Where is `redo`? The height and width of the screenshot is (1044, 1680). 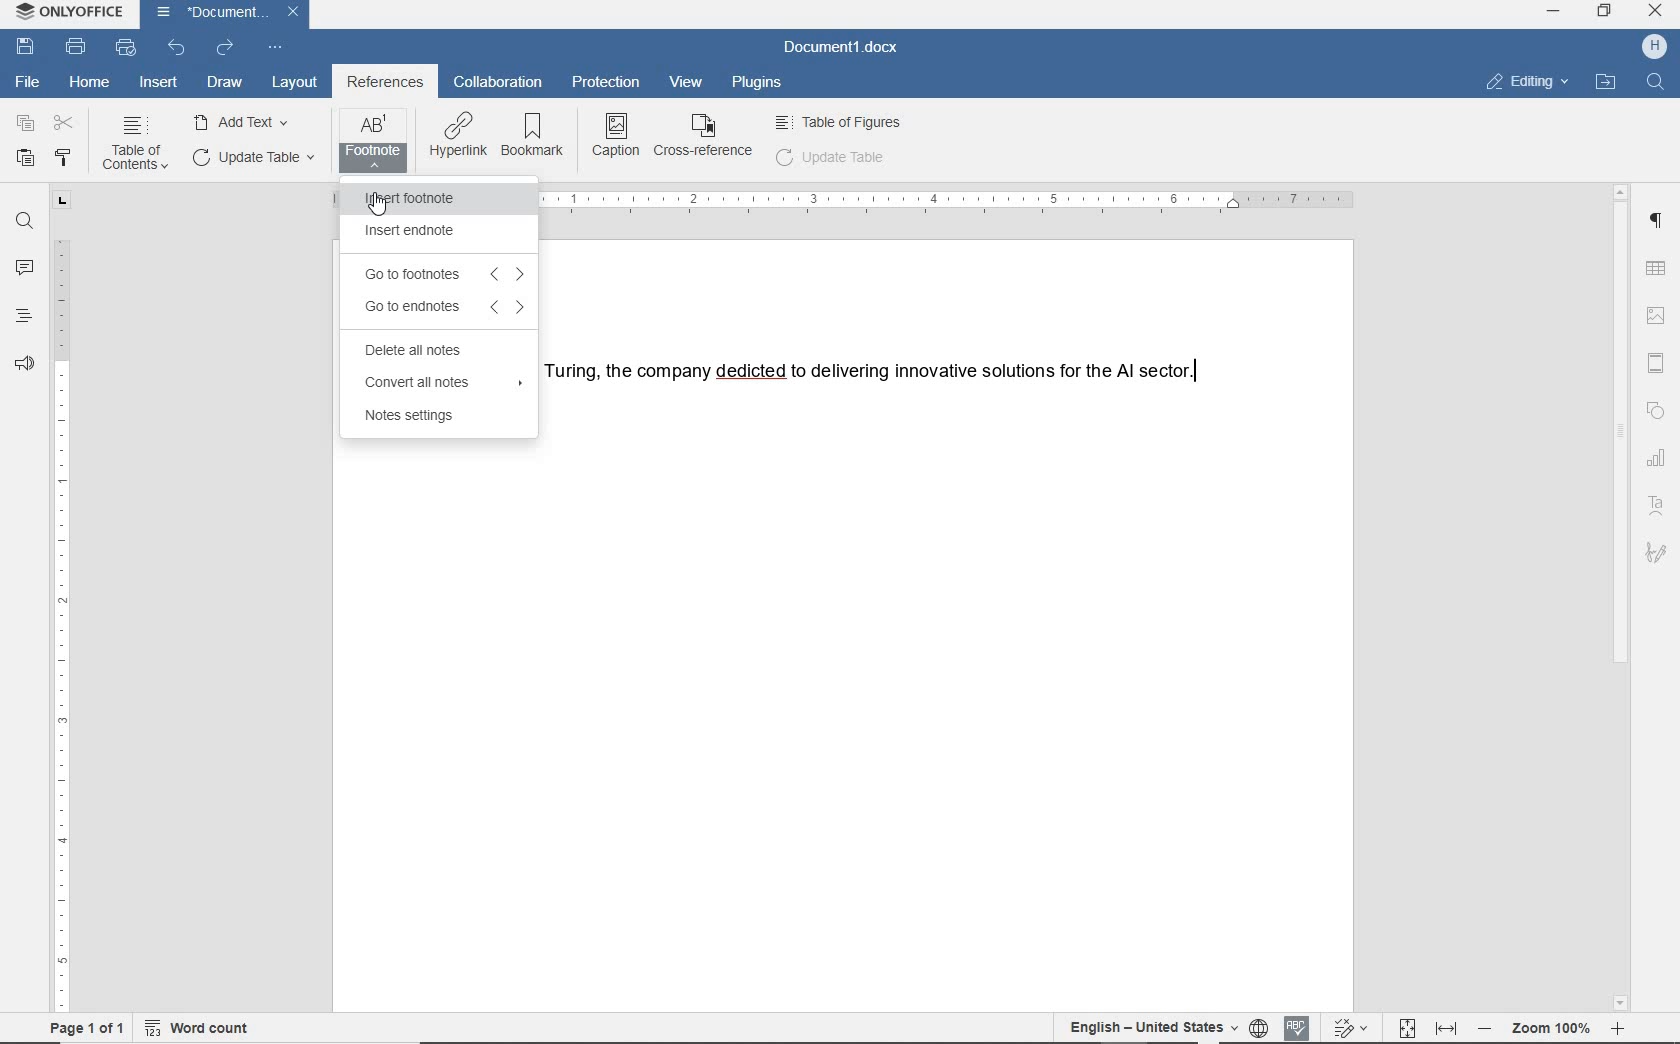 redo is located at coordinates (225, 50).